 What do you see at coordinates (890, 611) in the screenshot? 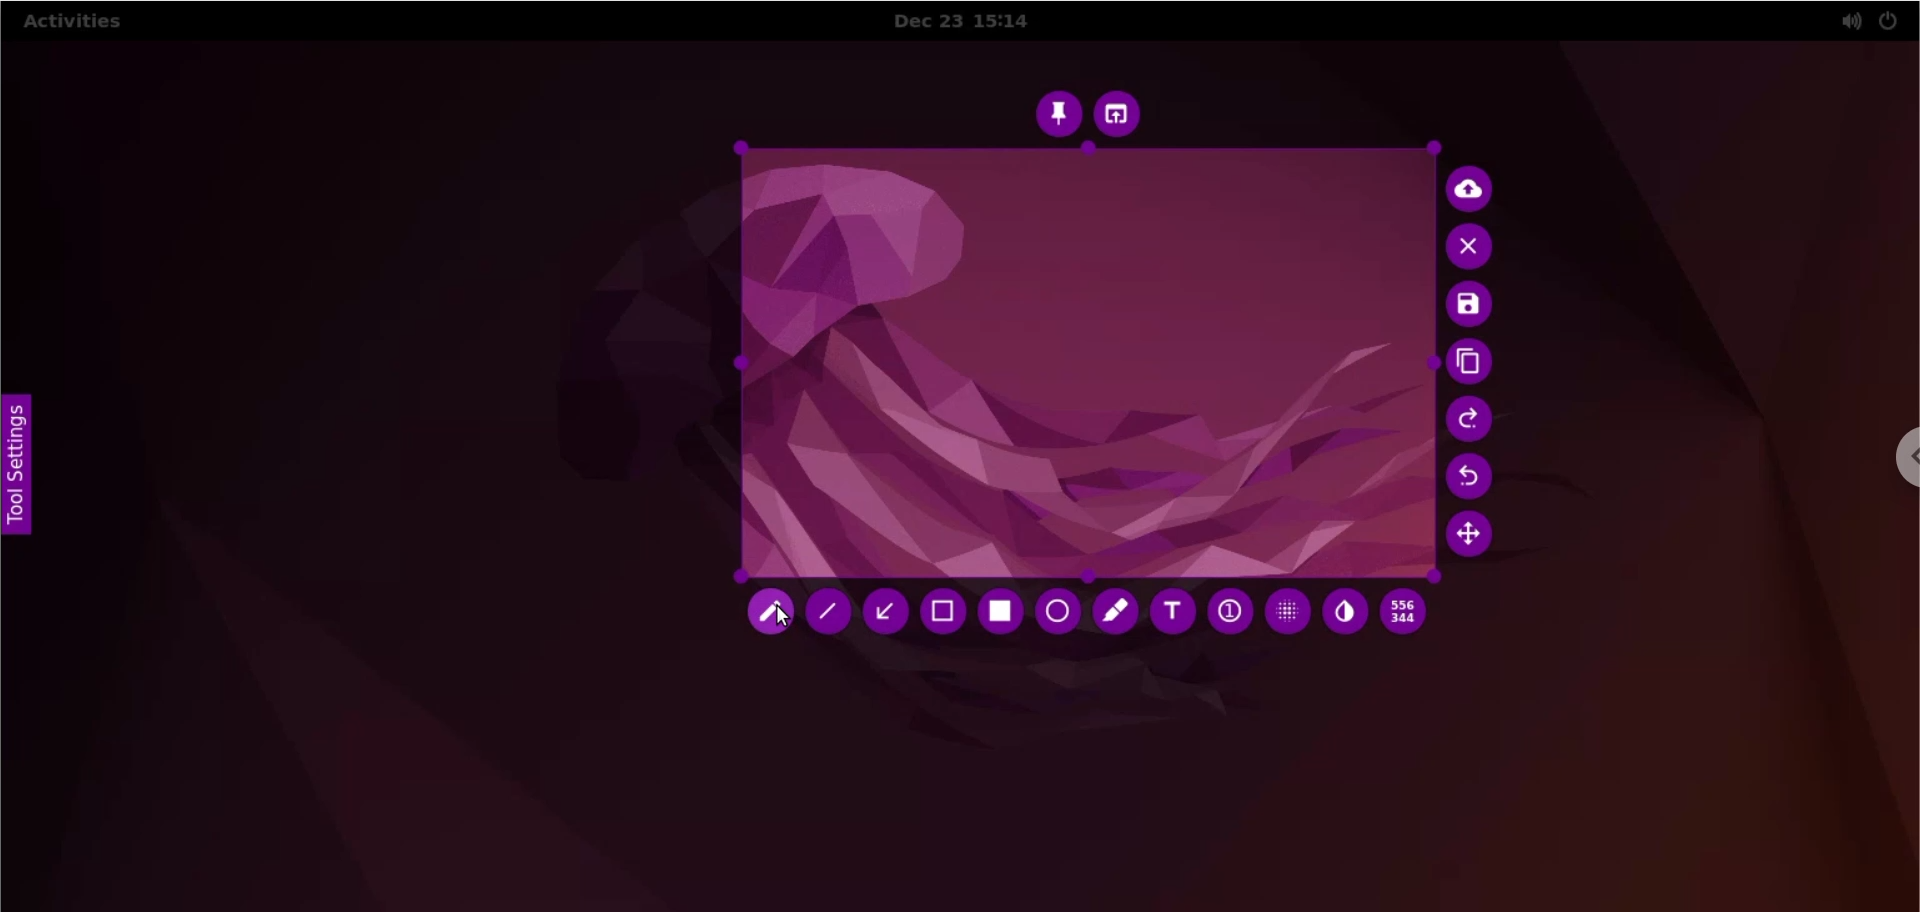
I see `arrow` at bounding box center [890, 611].